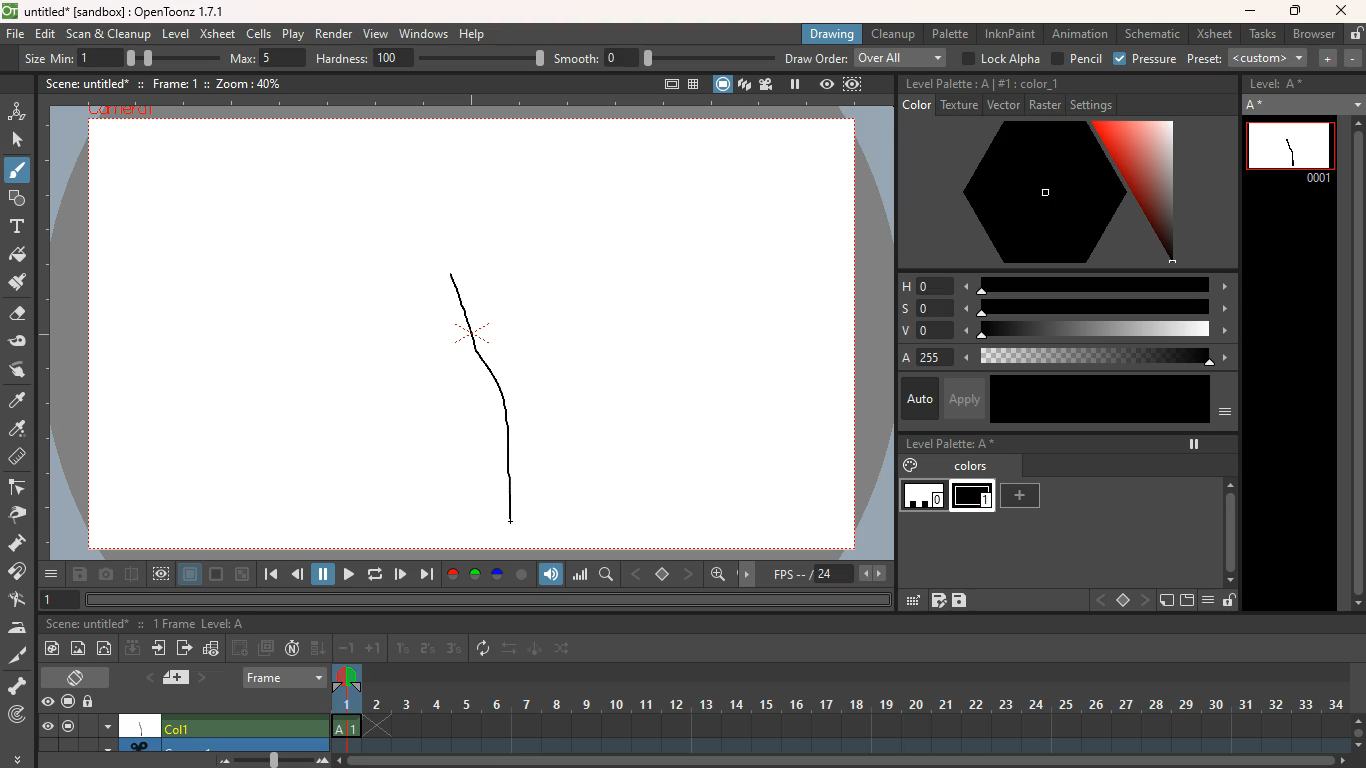 Image resolution: width=1366 pixels, height=768 pixels. Describe the element at coordinates (19, 430) in the screenshot. I see `drop` at that location.